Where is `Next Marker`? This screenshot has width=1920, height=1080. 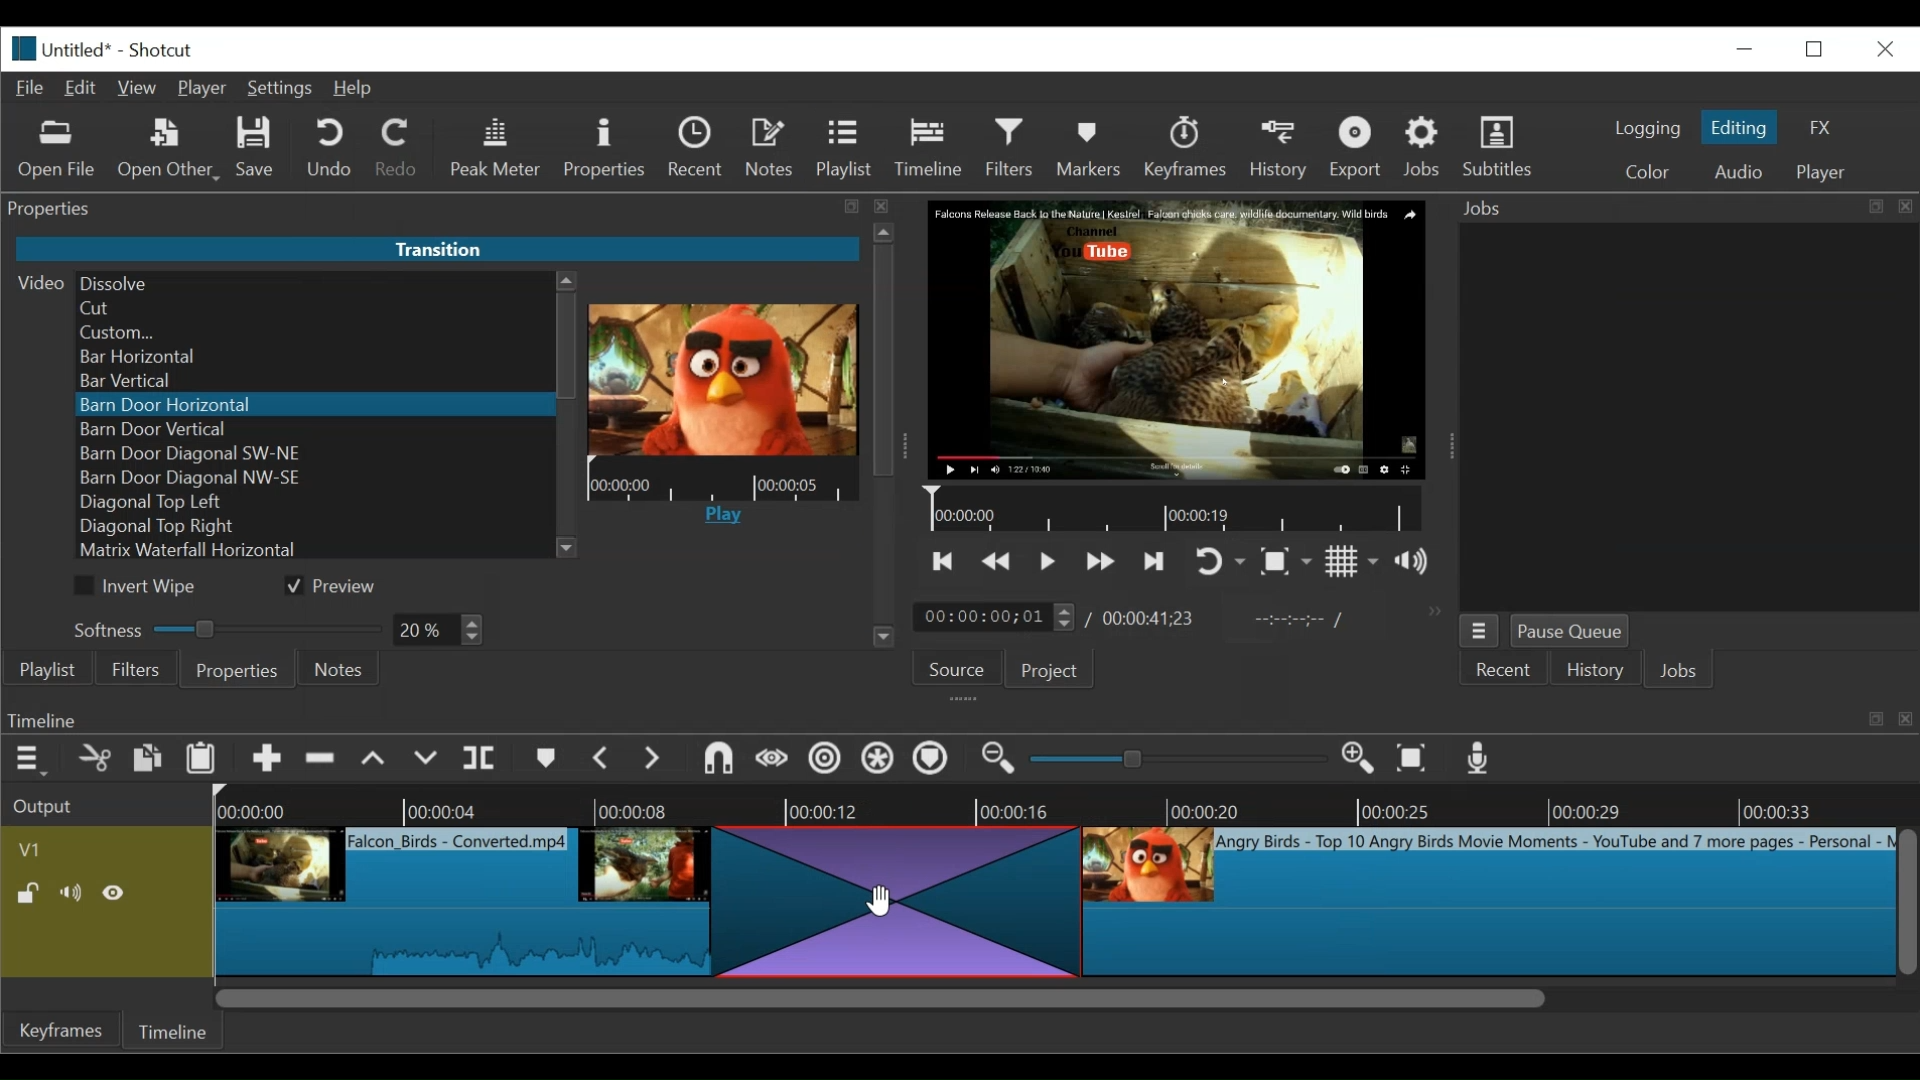
Next Marker is located at coordinates (653, 757).